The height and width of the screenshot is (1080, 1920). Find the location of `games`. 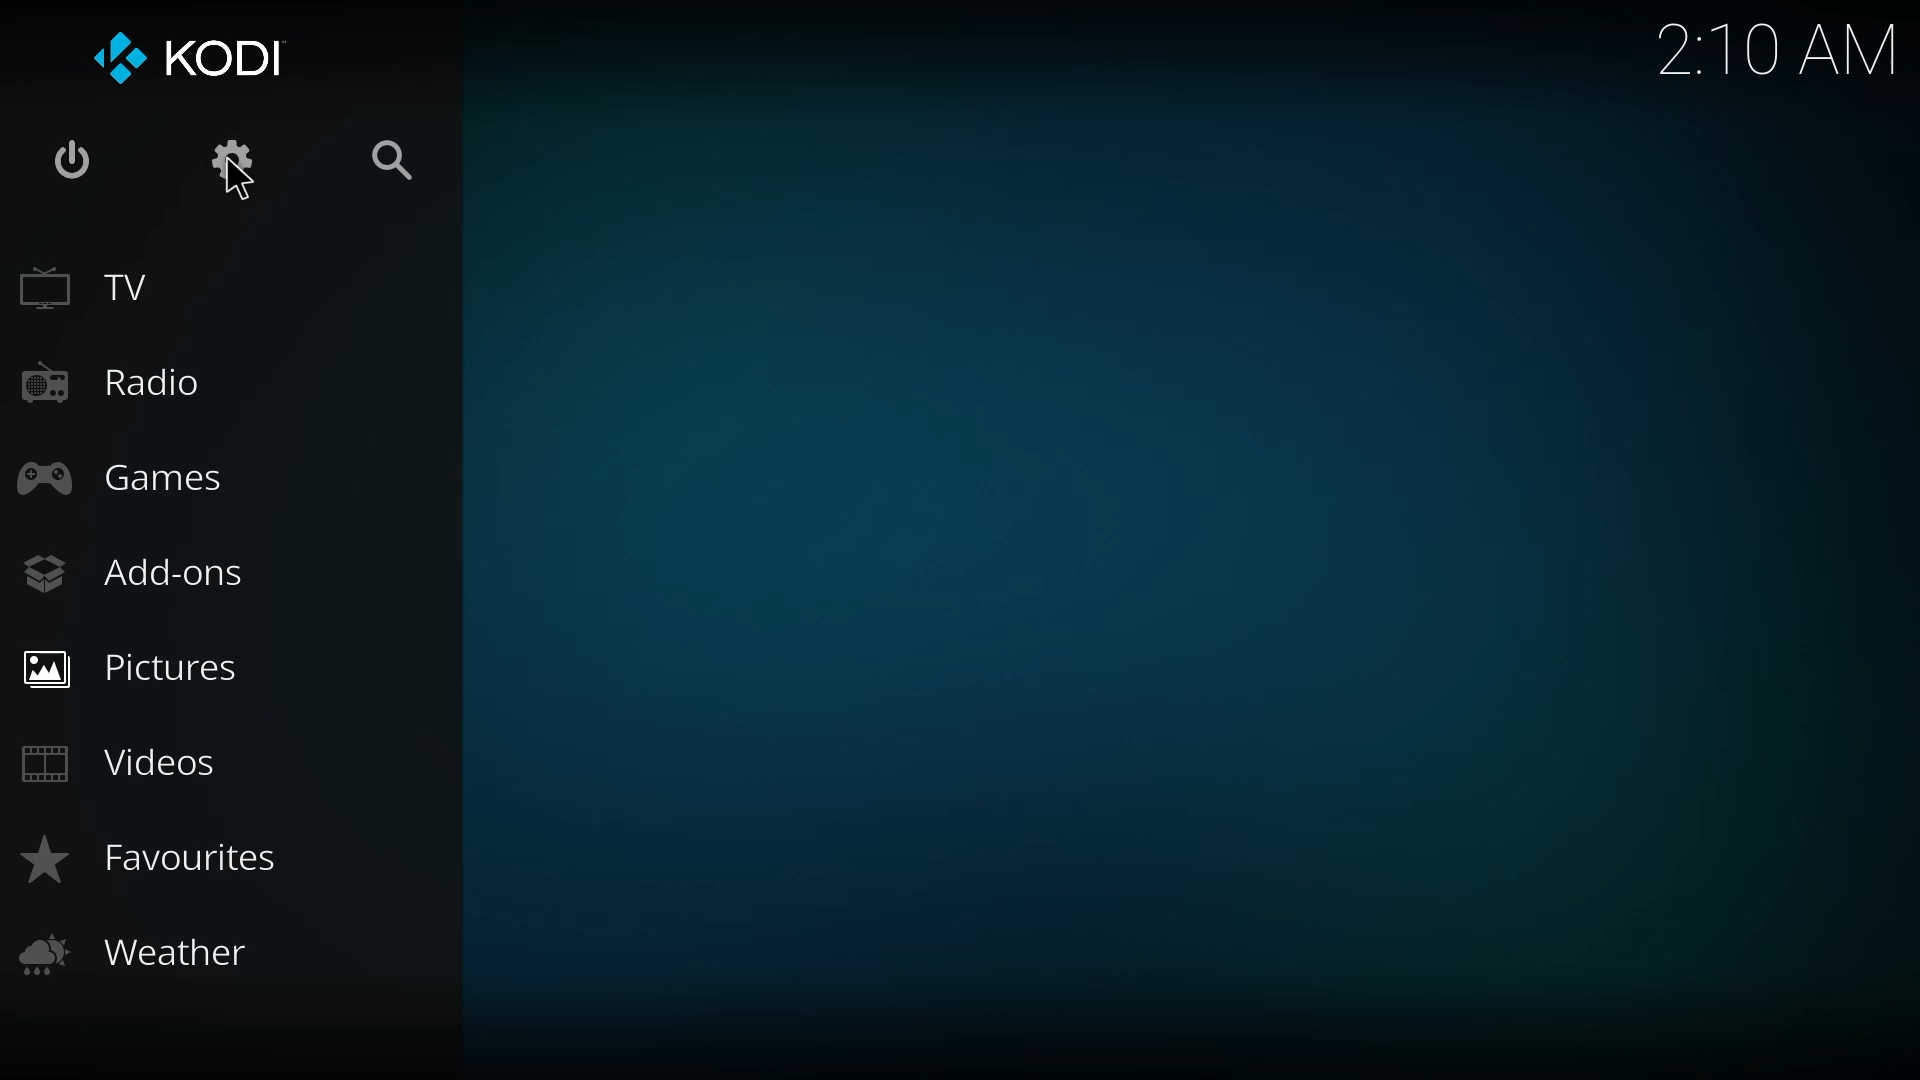

games is located at coordinates (123, 475).